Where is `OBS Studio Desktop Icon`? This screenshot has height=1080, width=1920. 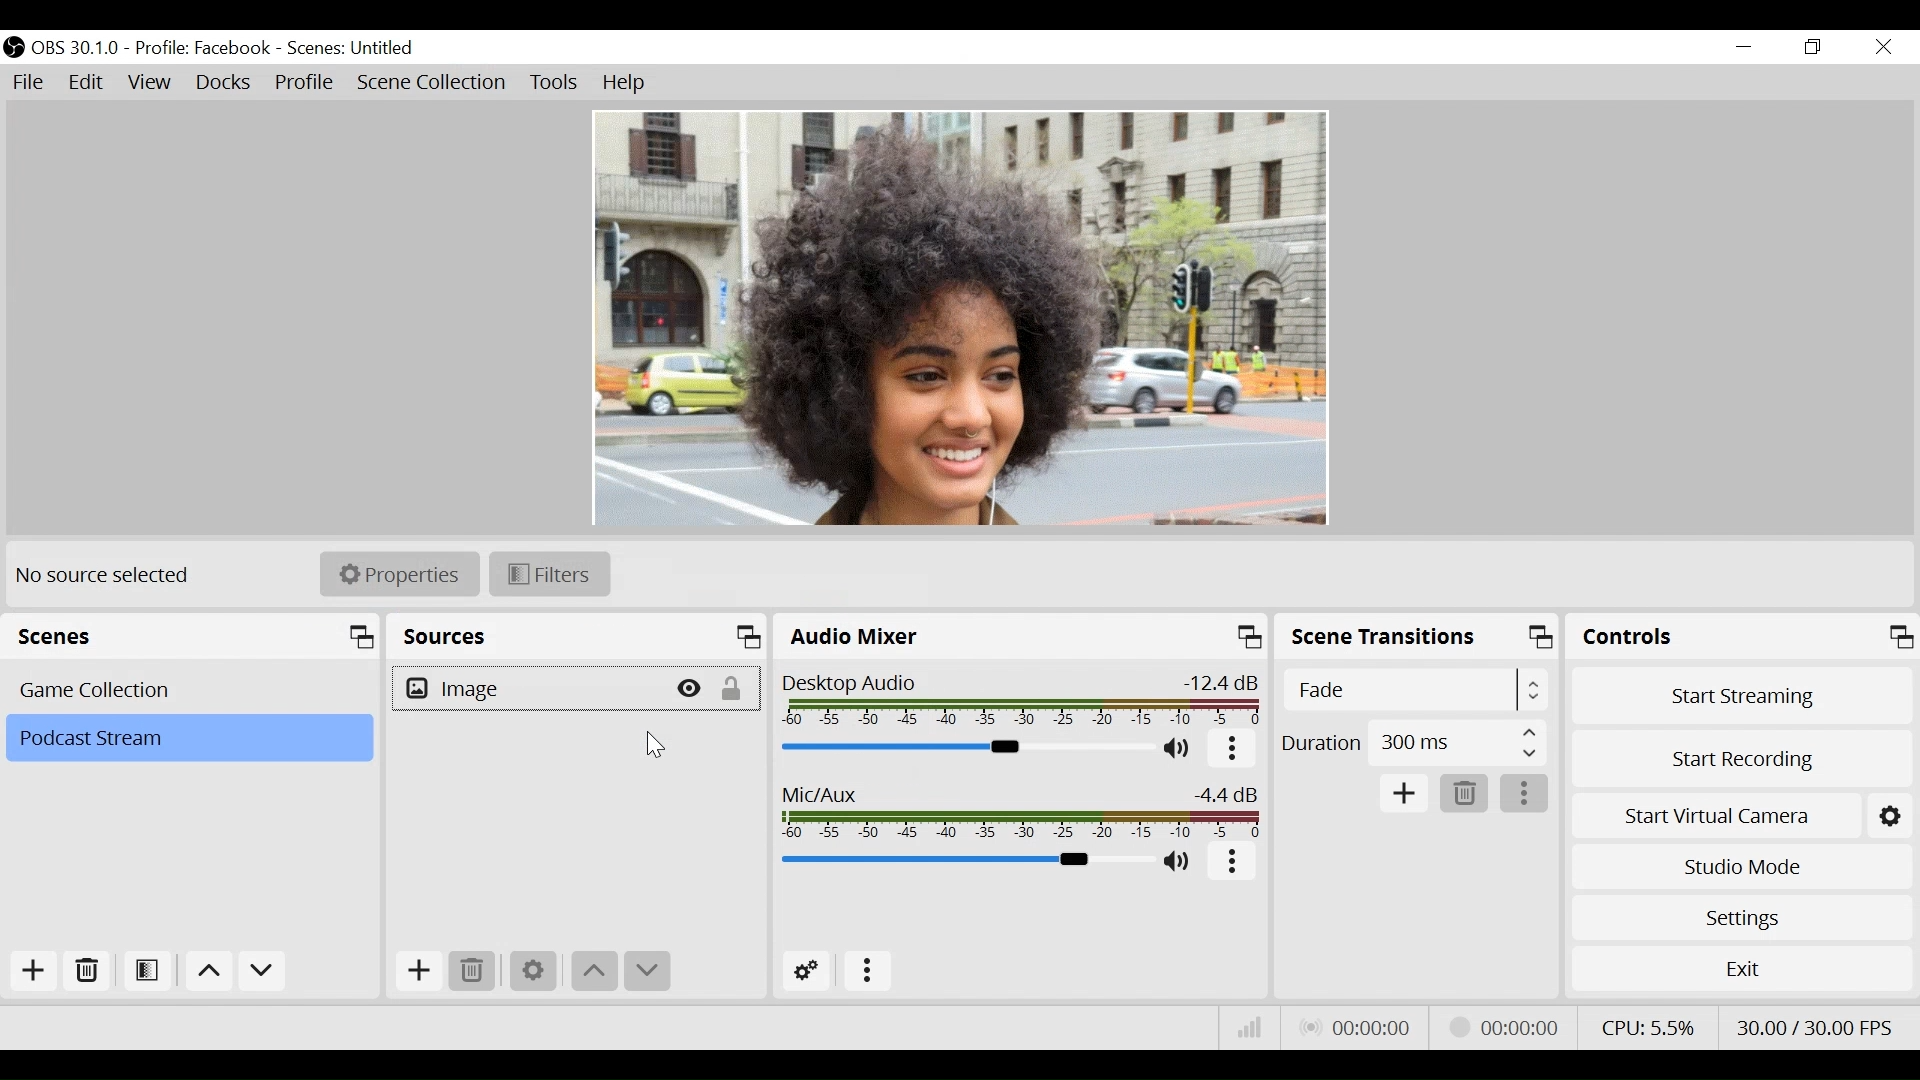
OBS Studio Desktop Icon is located at coordinates (14, 47).